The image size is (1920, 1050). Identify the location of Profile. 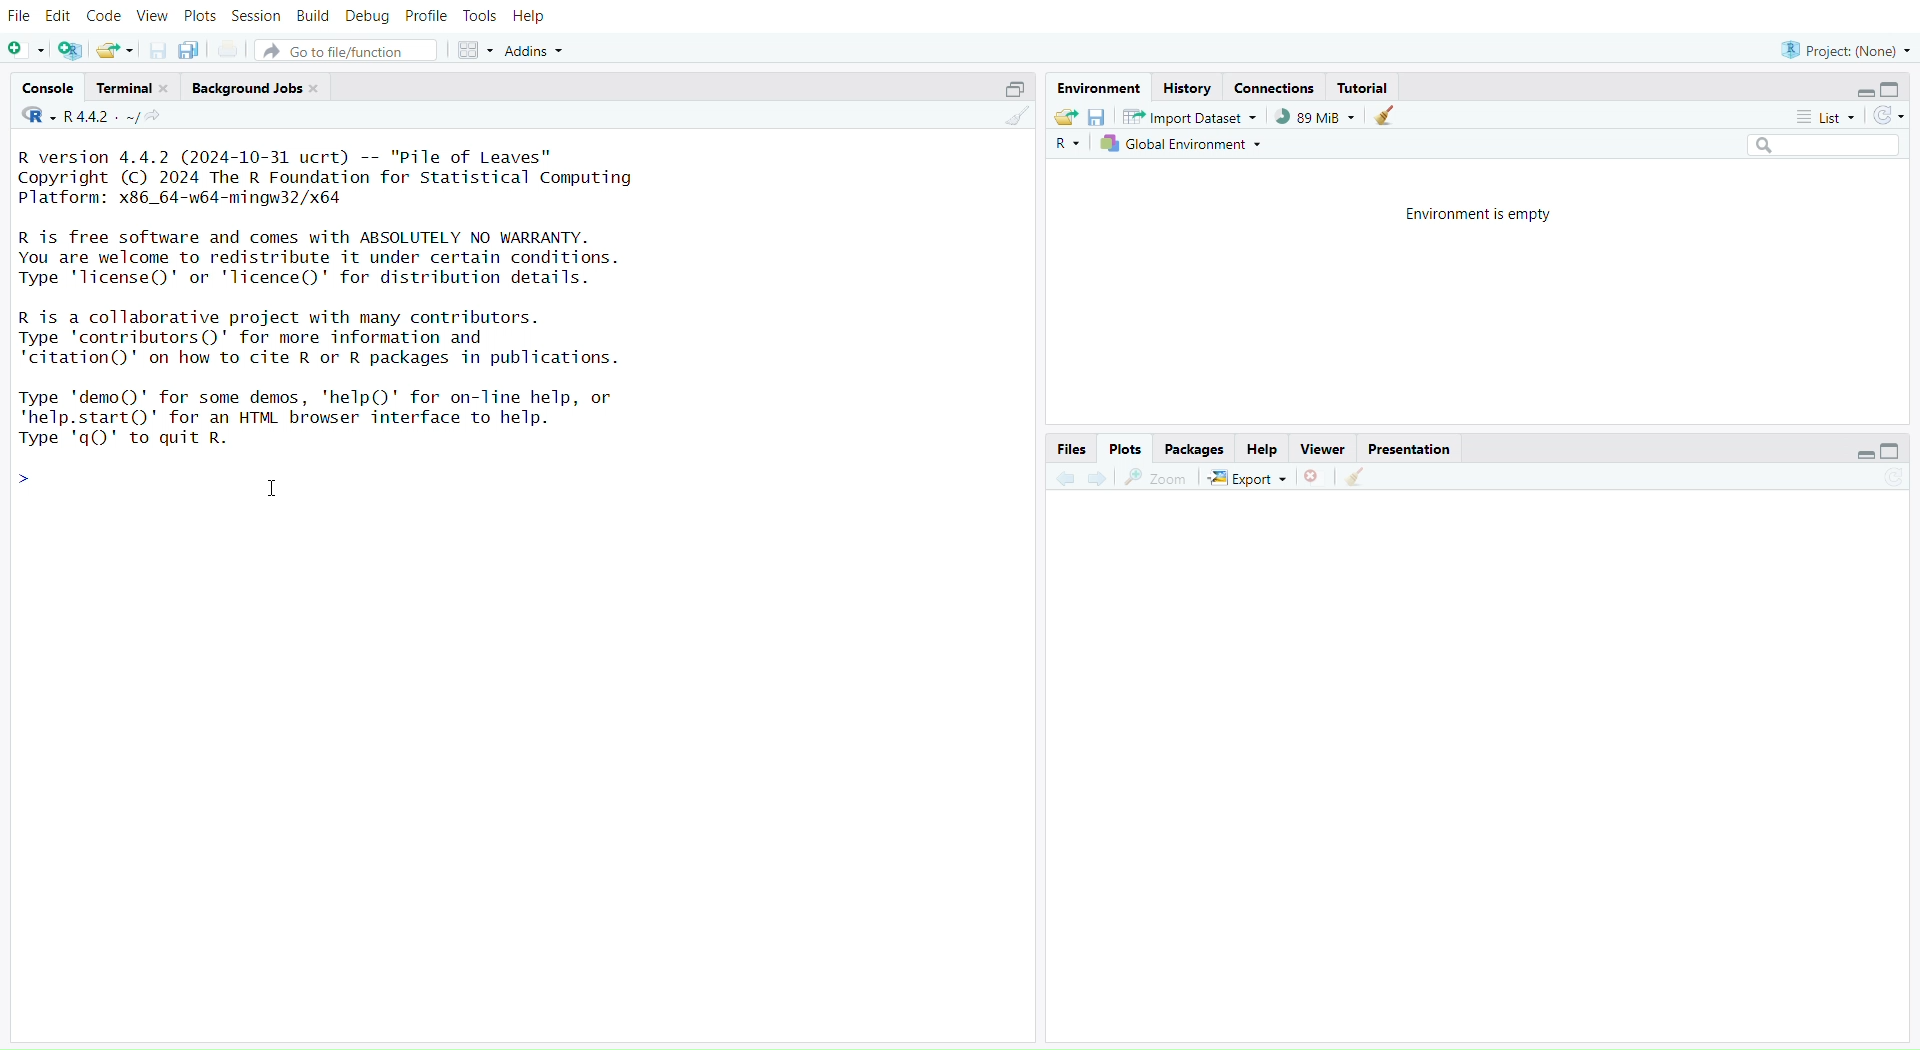
(426, 17).